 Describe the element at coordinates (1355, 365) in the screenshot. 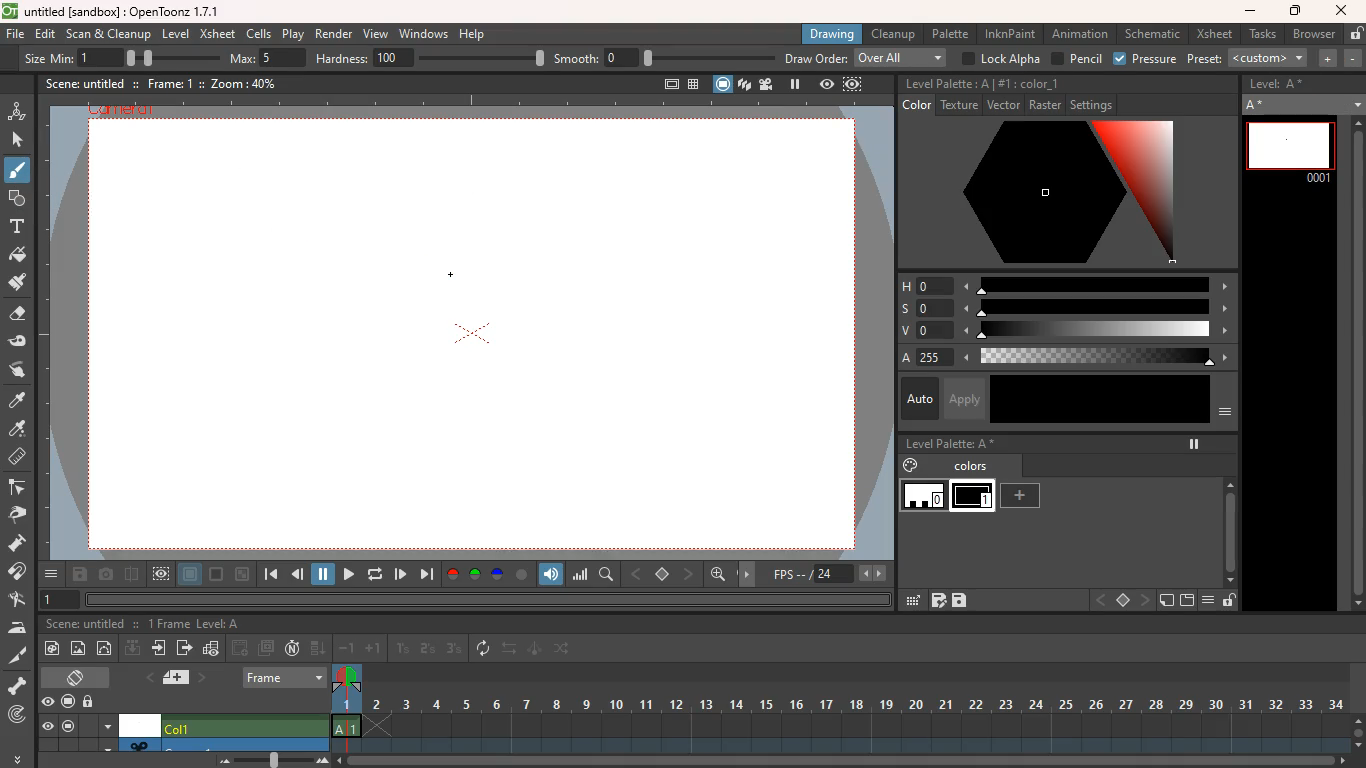

I see `scroll bar` at that location.